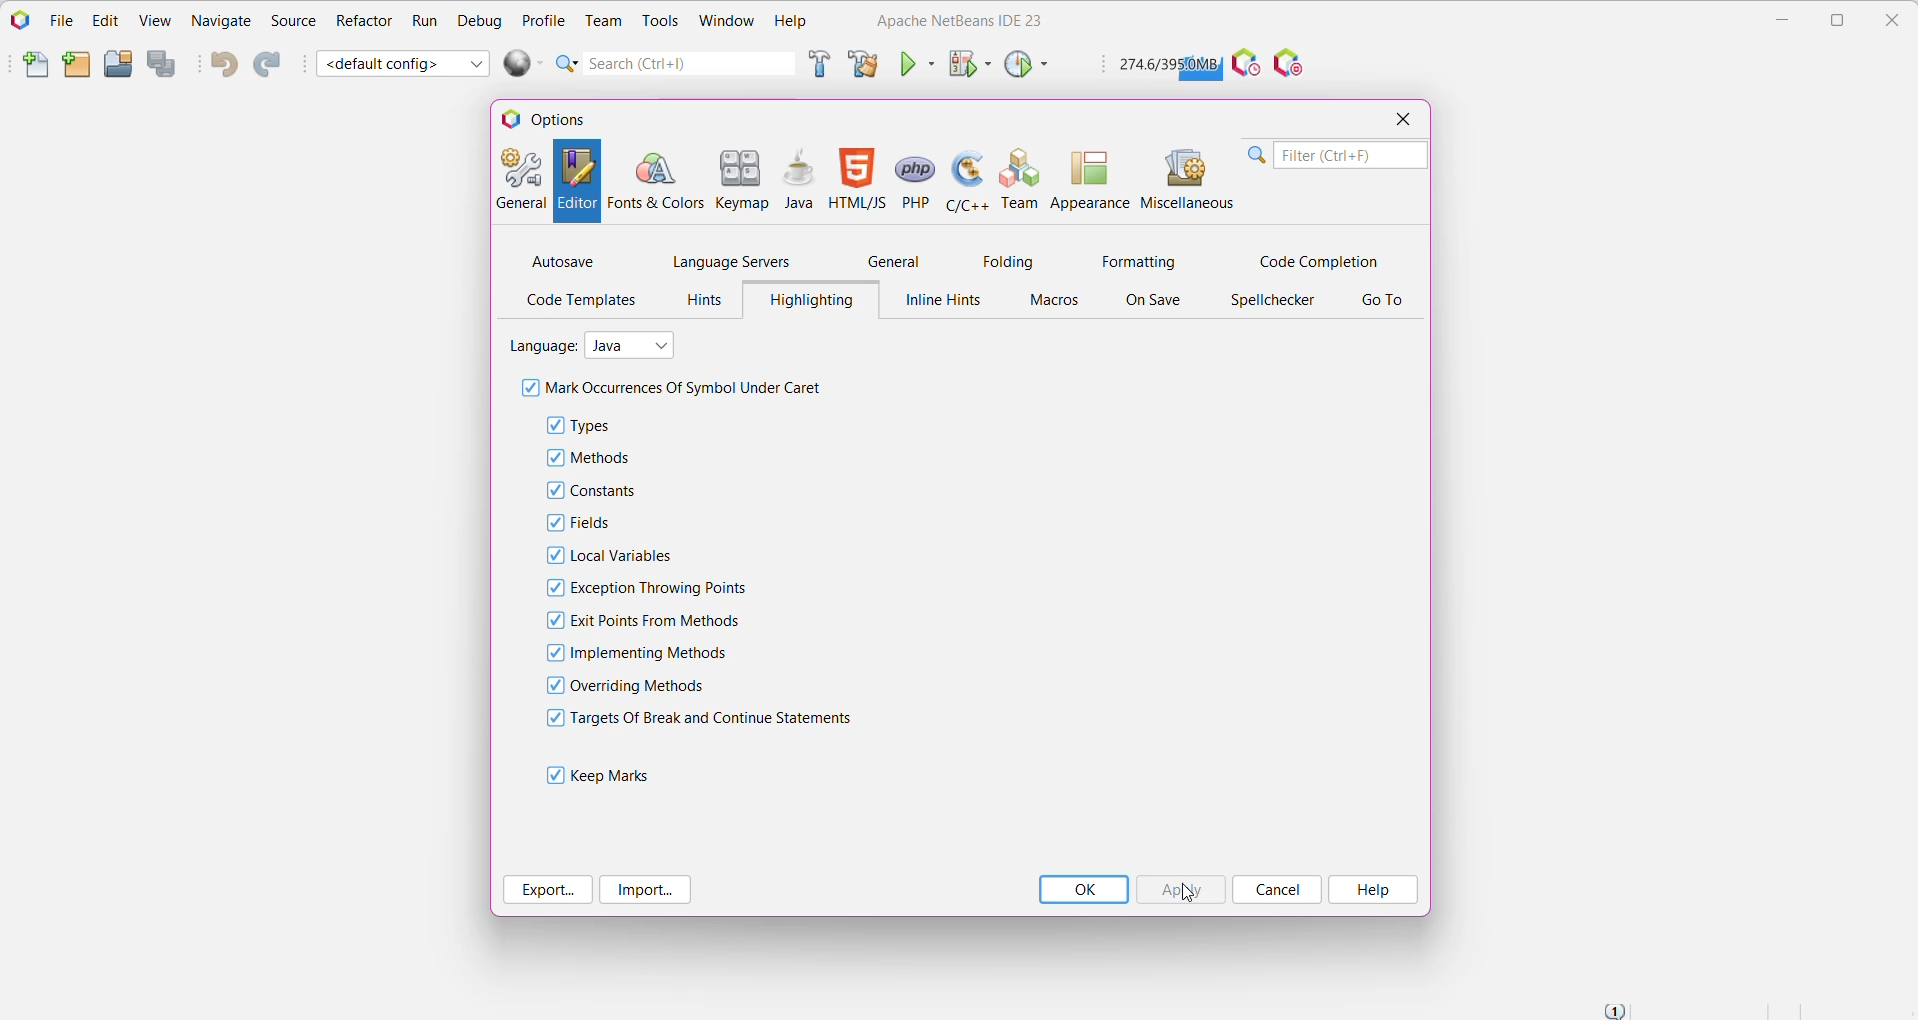 This screenshot has width=1918, height=1020. I want to click on Close, so click(1401, 120).